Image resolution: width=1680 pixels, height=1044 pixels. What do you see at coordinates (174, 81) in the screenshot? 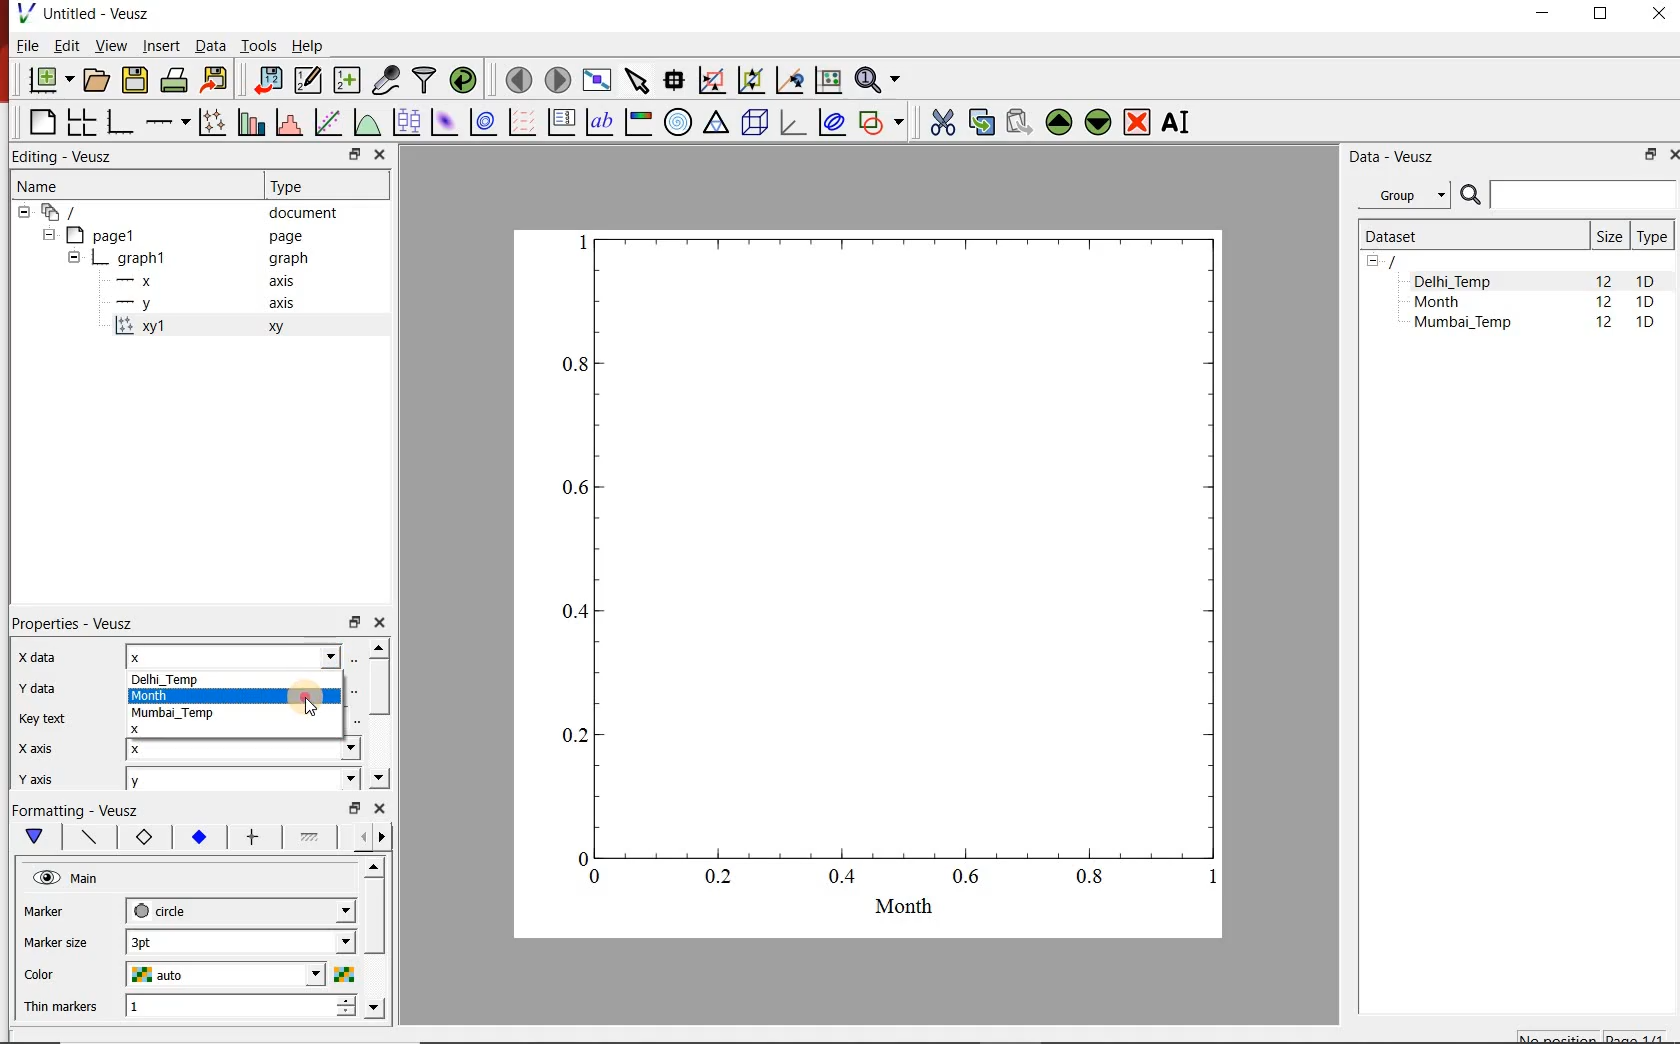
I see `print the document` at bounding box center [174, 81].